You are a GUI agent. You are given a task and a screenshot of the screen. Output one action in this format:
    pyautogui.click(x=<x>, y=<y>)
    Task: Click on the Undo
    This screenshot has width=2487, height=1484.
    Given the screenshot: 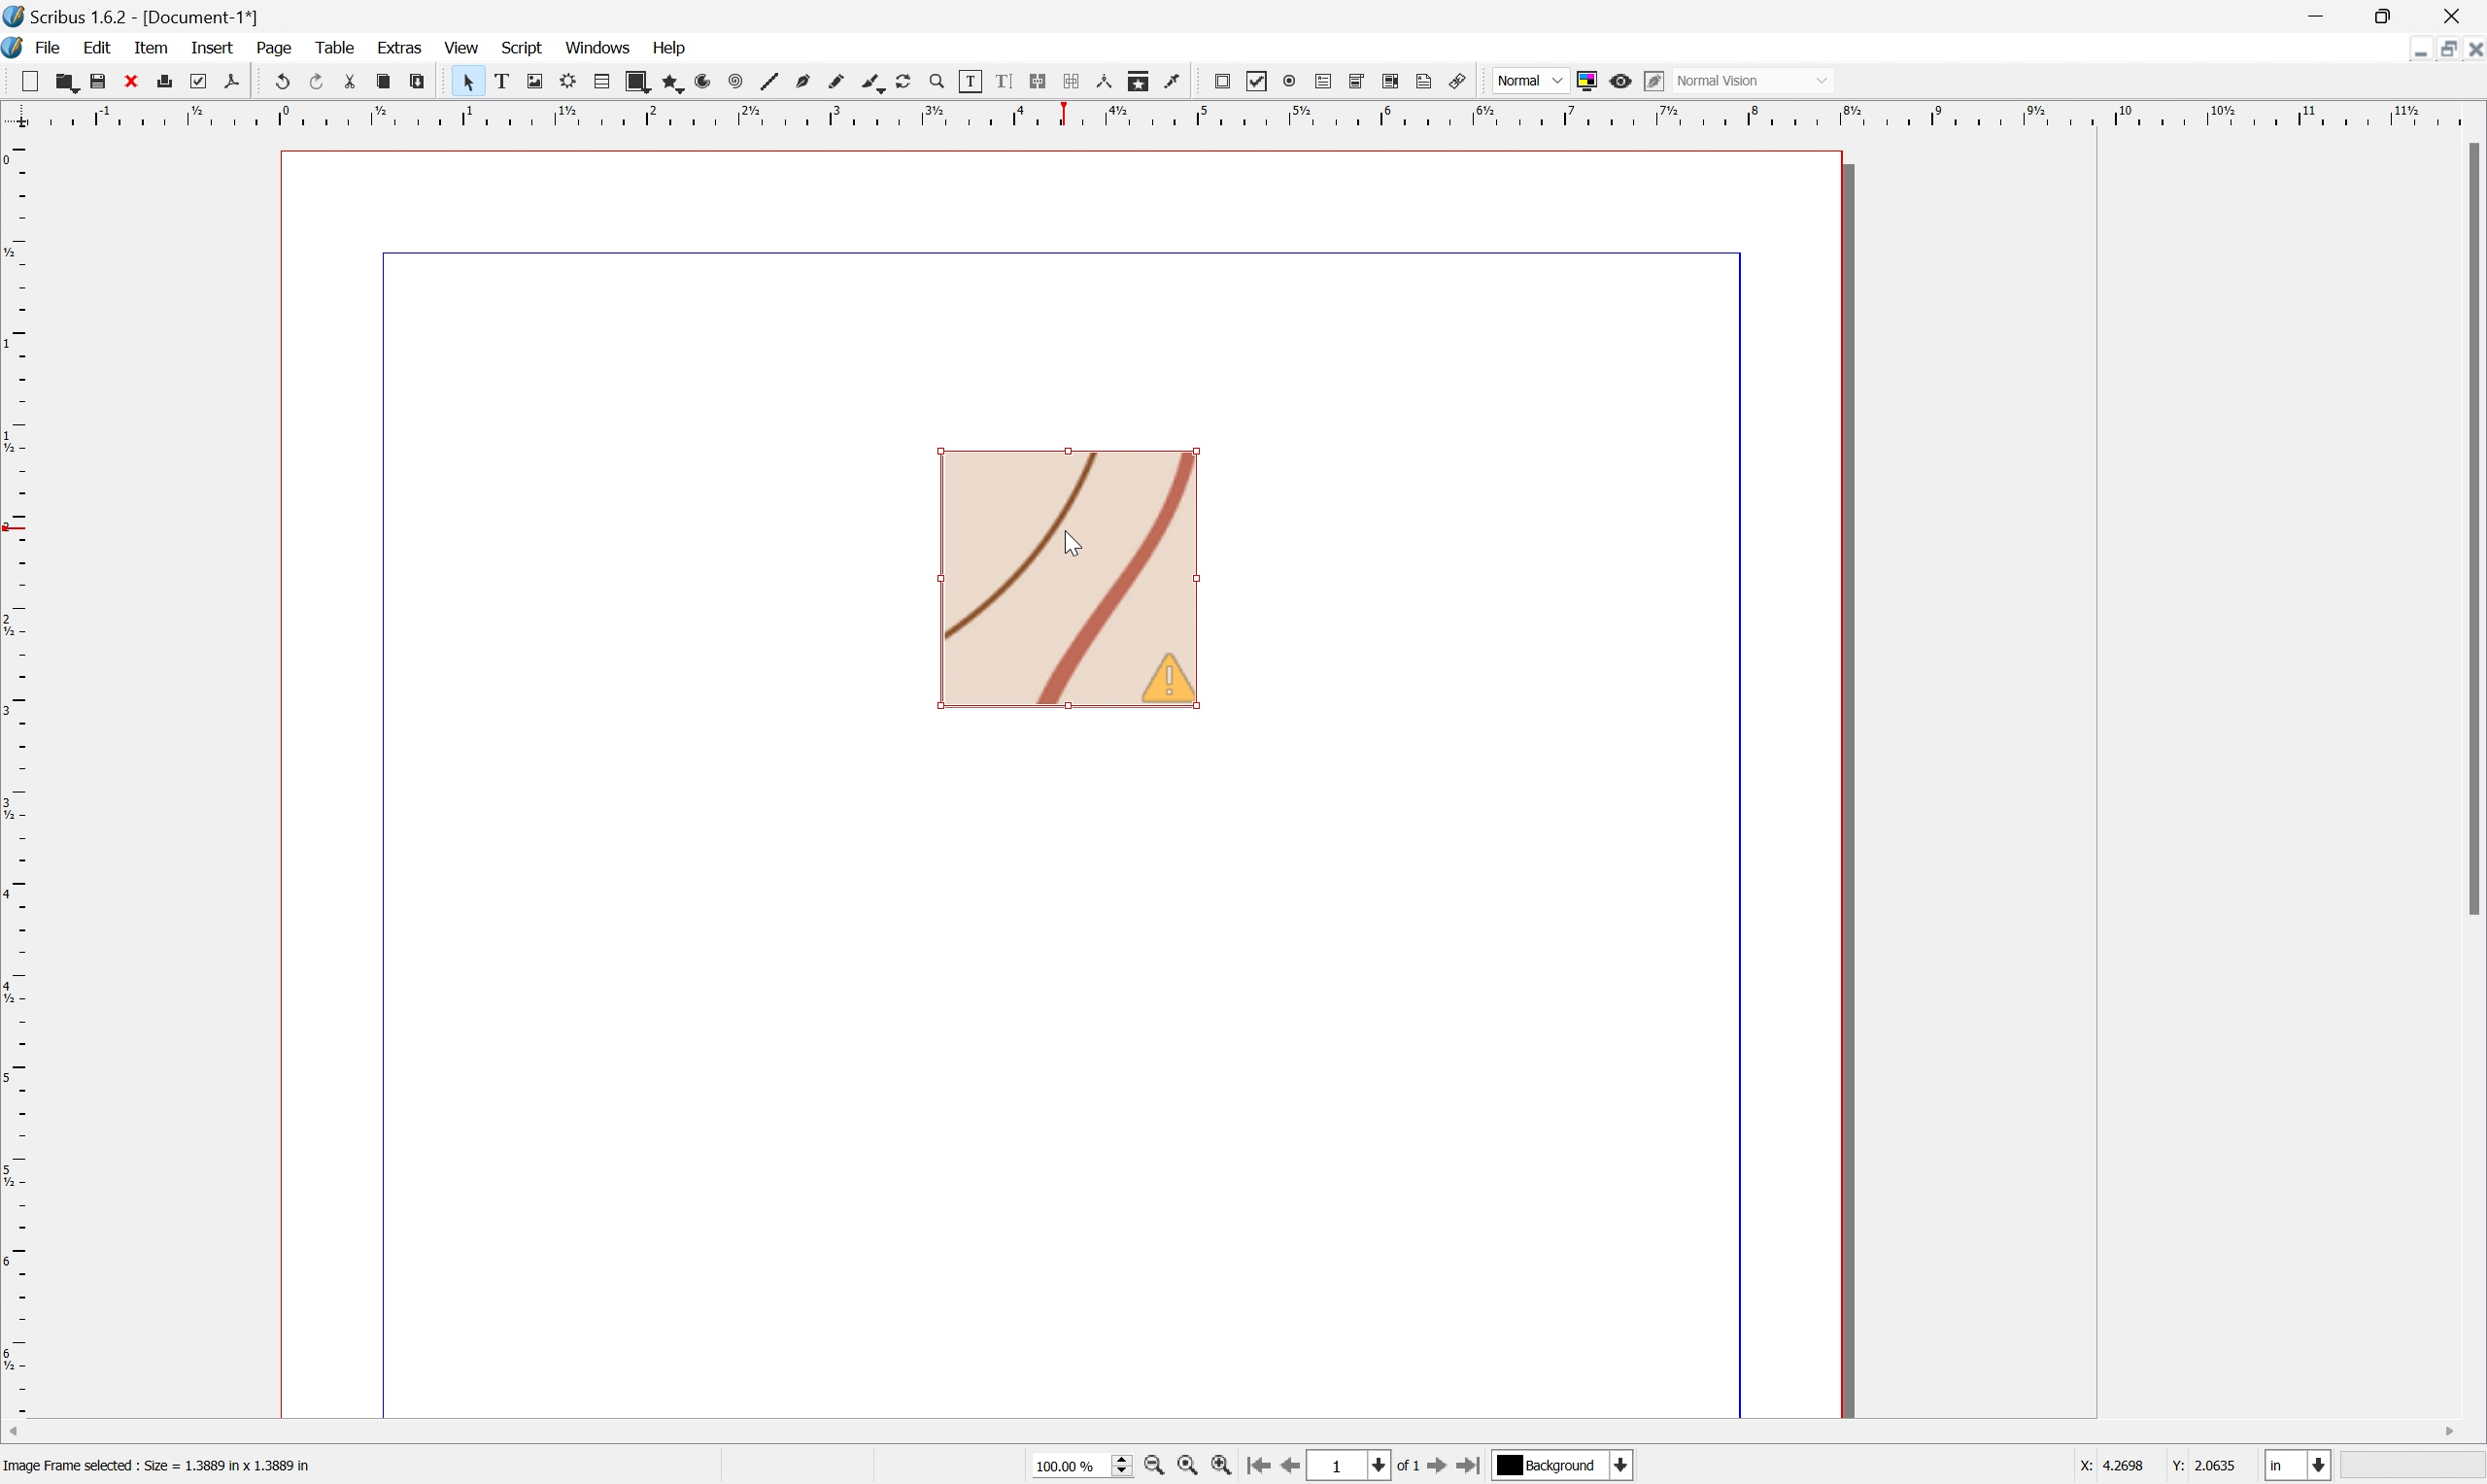 What is the action you would take?
    pyautogui.click(x=284, y=79)
    